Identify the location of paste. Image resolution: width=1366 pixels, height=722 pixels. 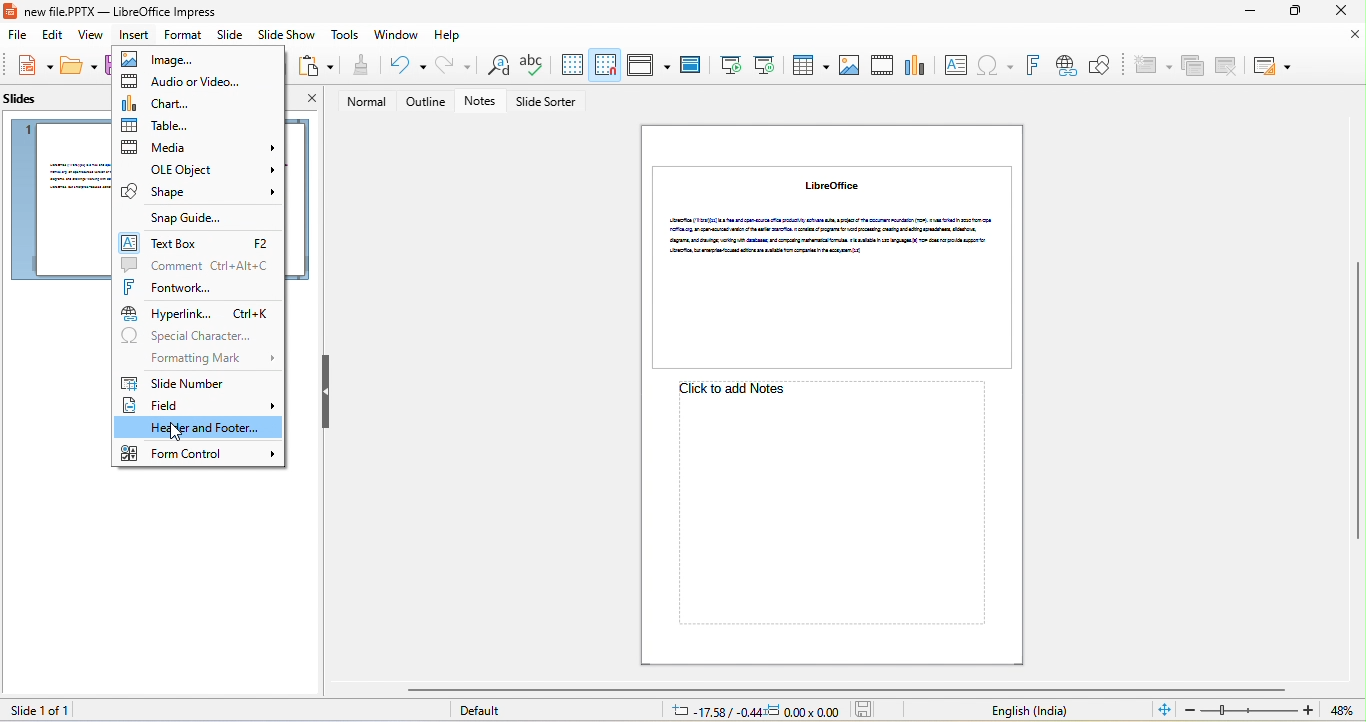
(316, 66).